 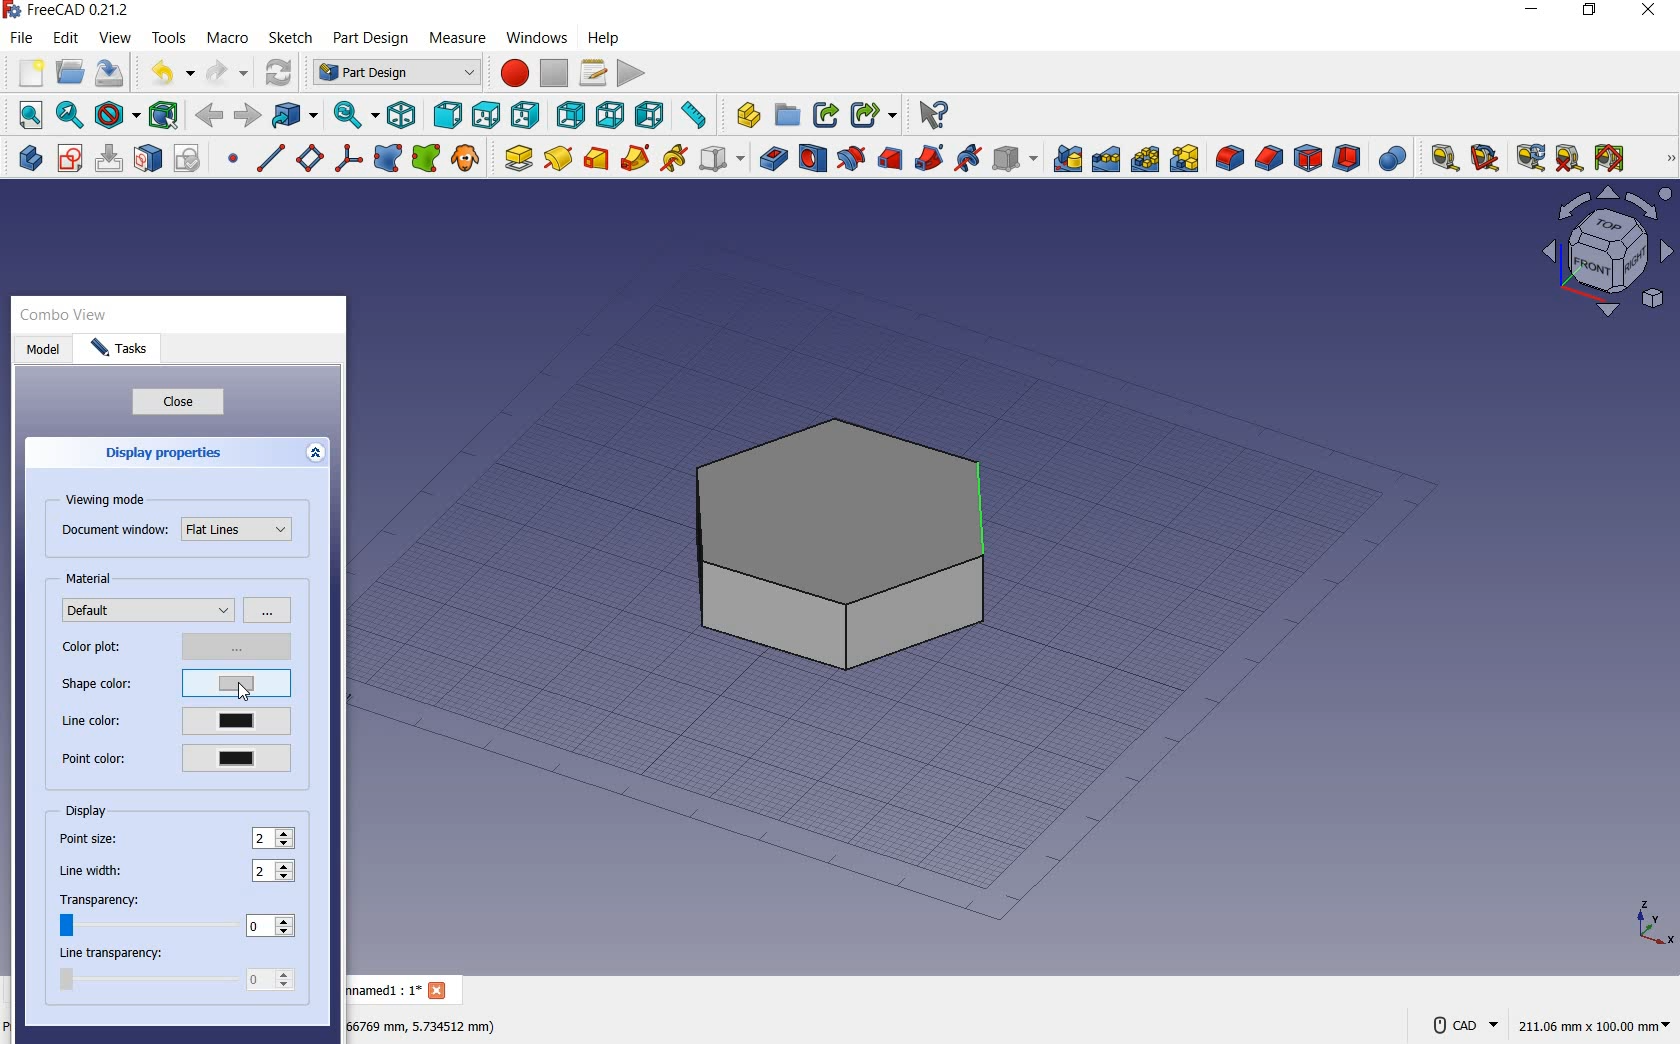 I want to click on shape color, so click(x=98, y=685).